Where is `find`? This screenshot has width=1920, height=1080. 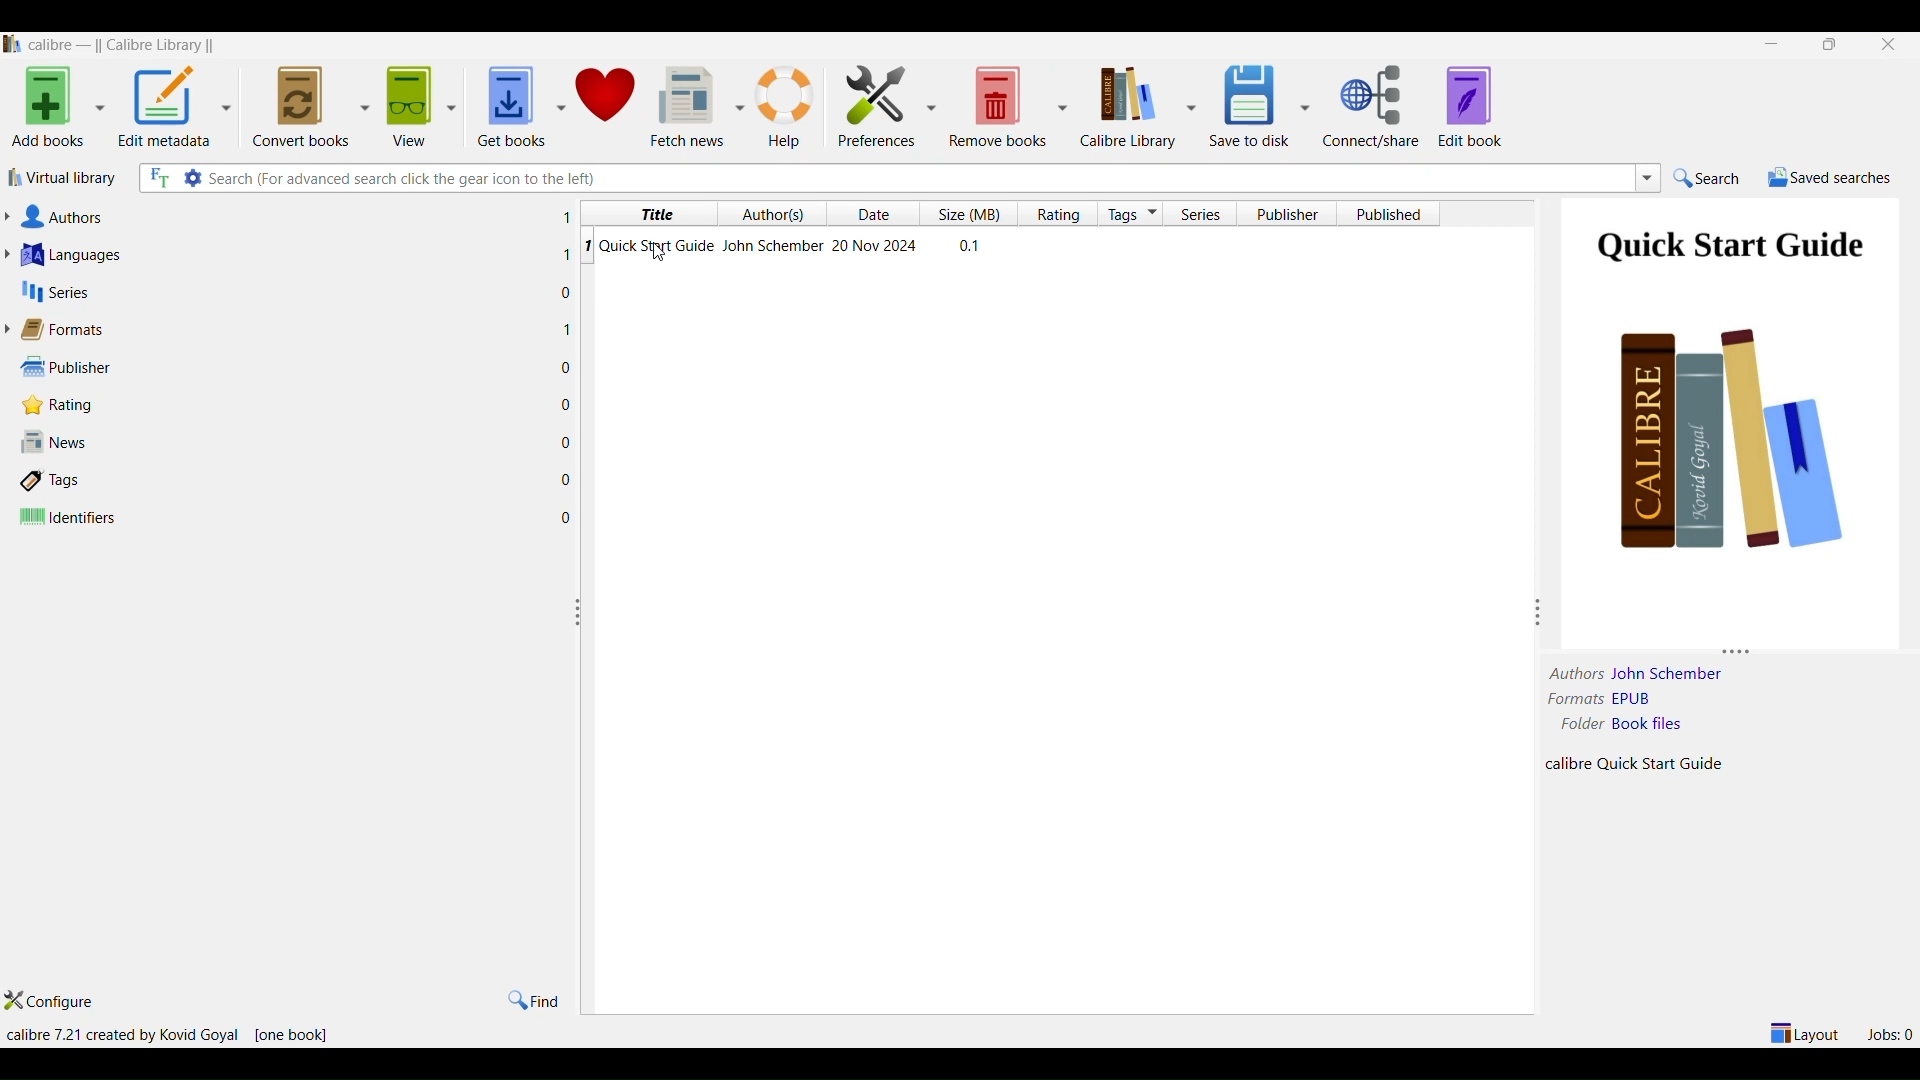
find is located at coordinates (535, 1000).